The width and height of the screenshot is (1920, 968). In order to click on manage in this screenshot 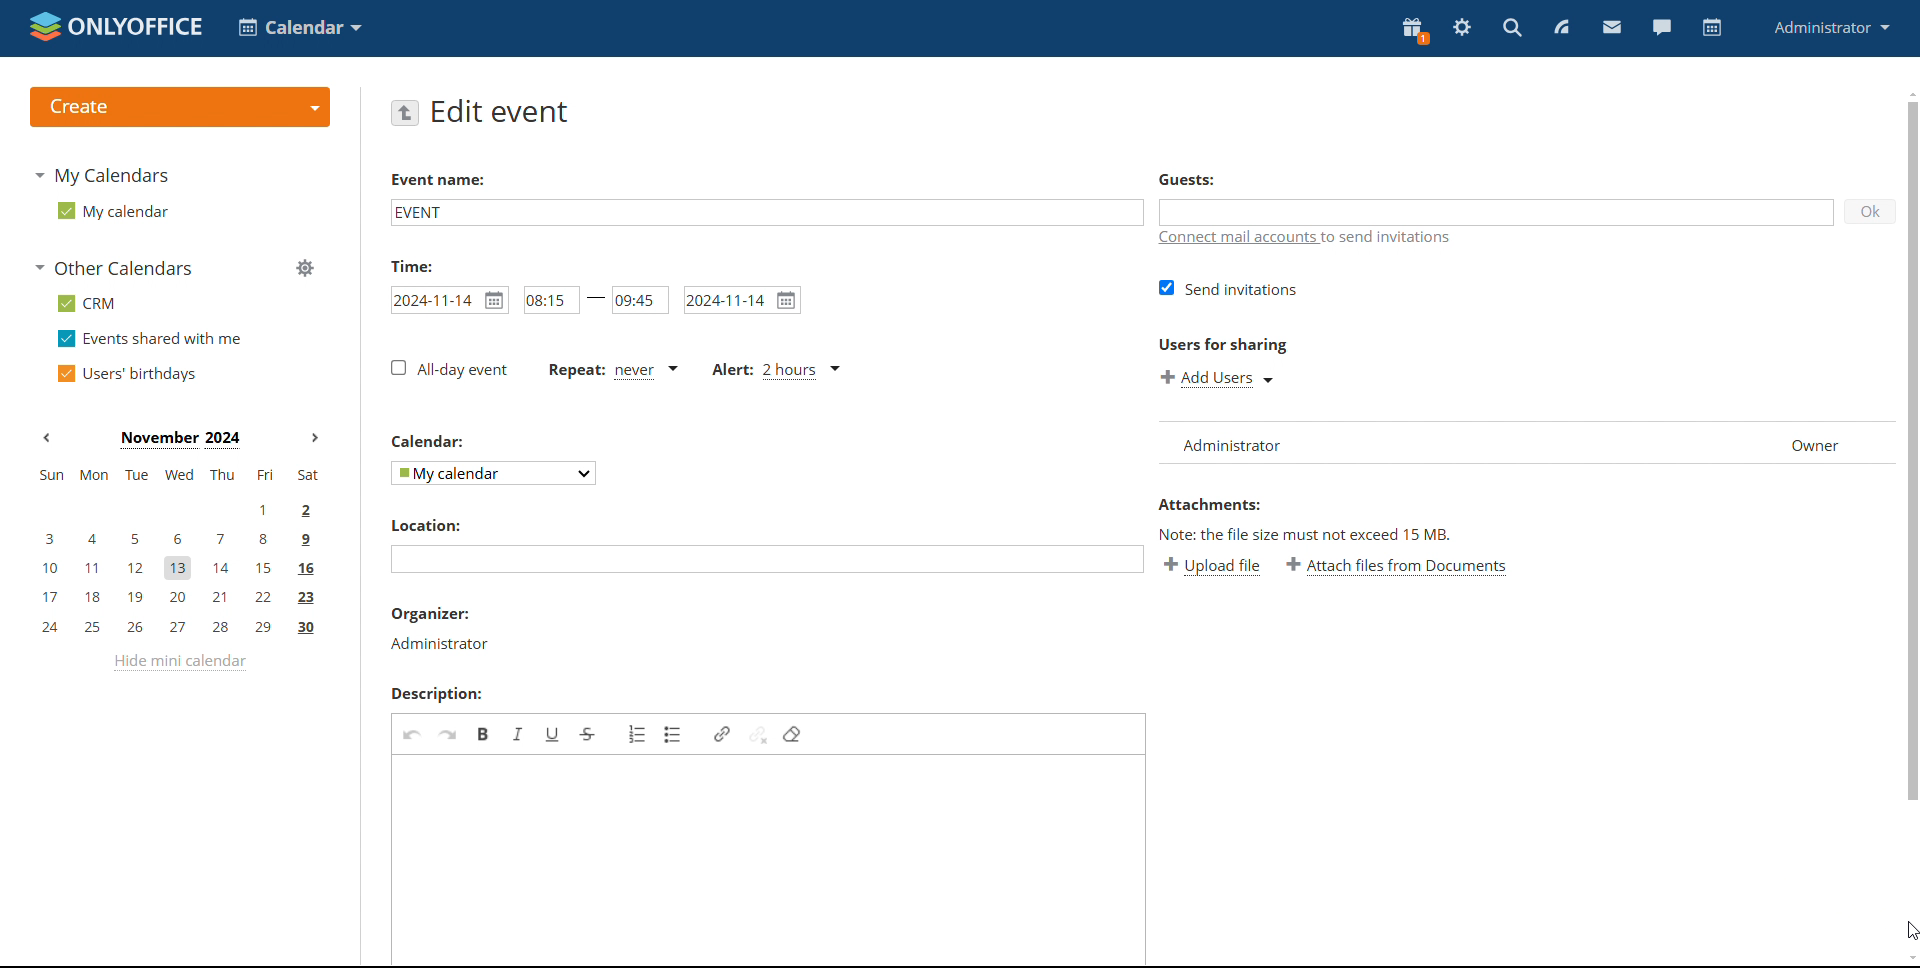, I will do `click(304, 268)`.